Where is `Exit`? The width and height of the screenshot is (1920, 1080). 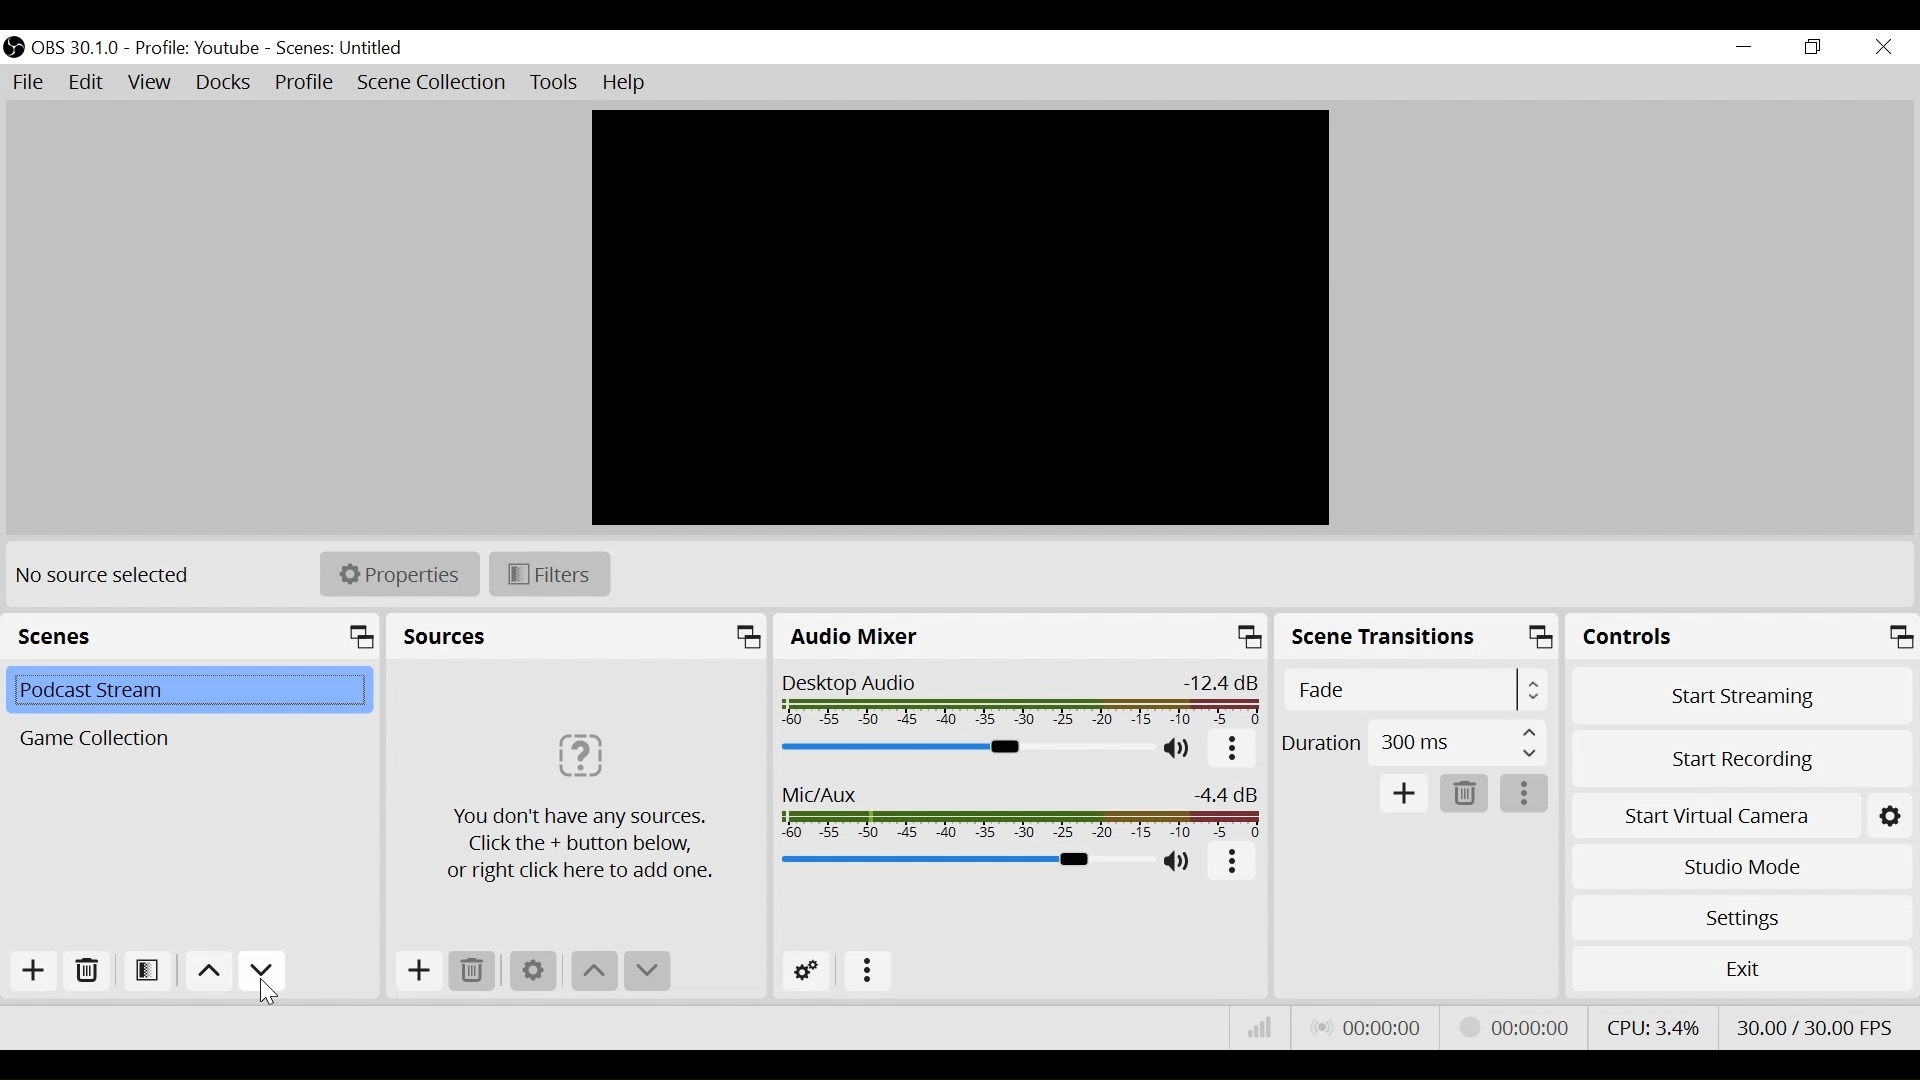
Exit is located at coordinates (1742, 968).